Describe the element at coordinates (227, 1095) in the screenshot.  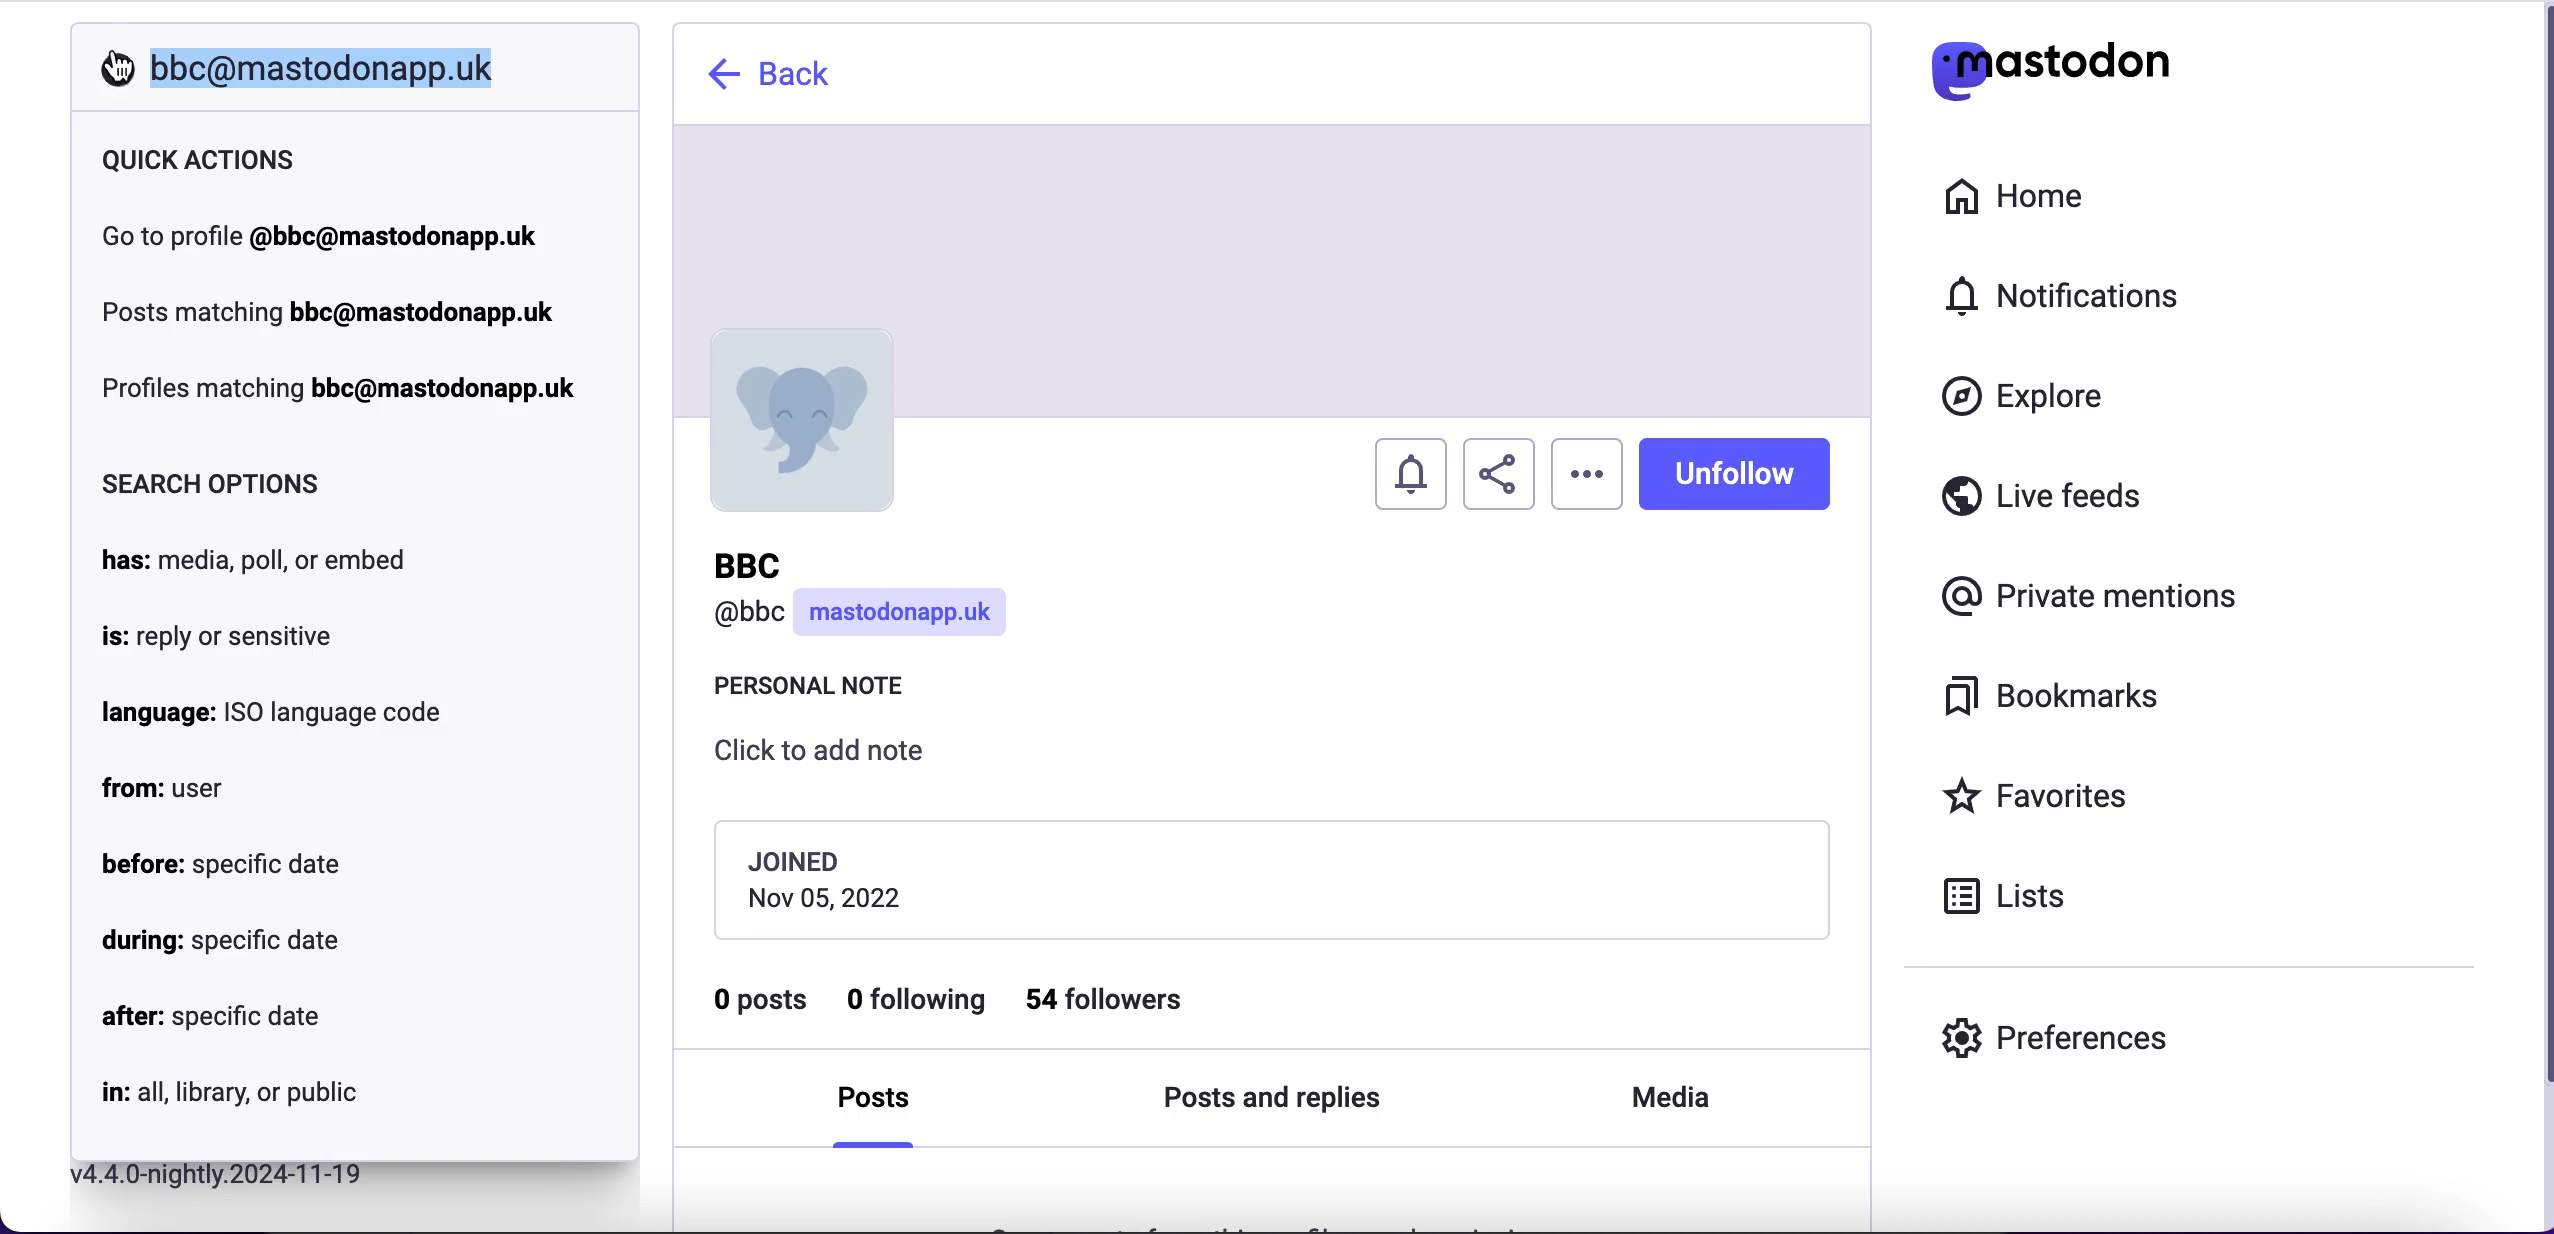
I see `in` at that location.